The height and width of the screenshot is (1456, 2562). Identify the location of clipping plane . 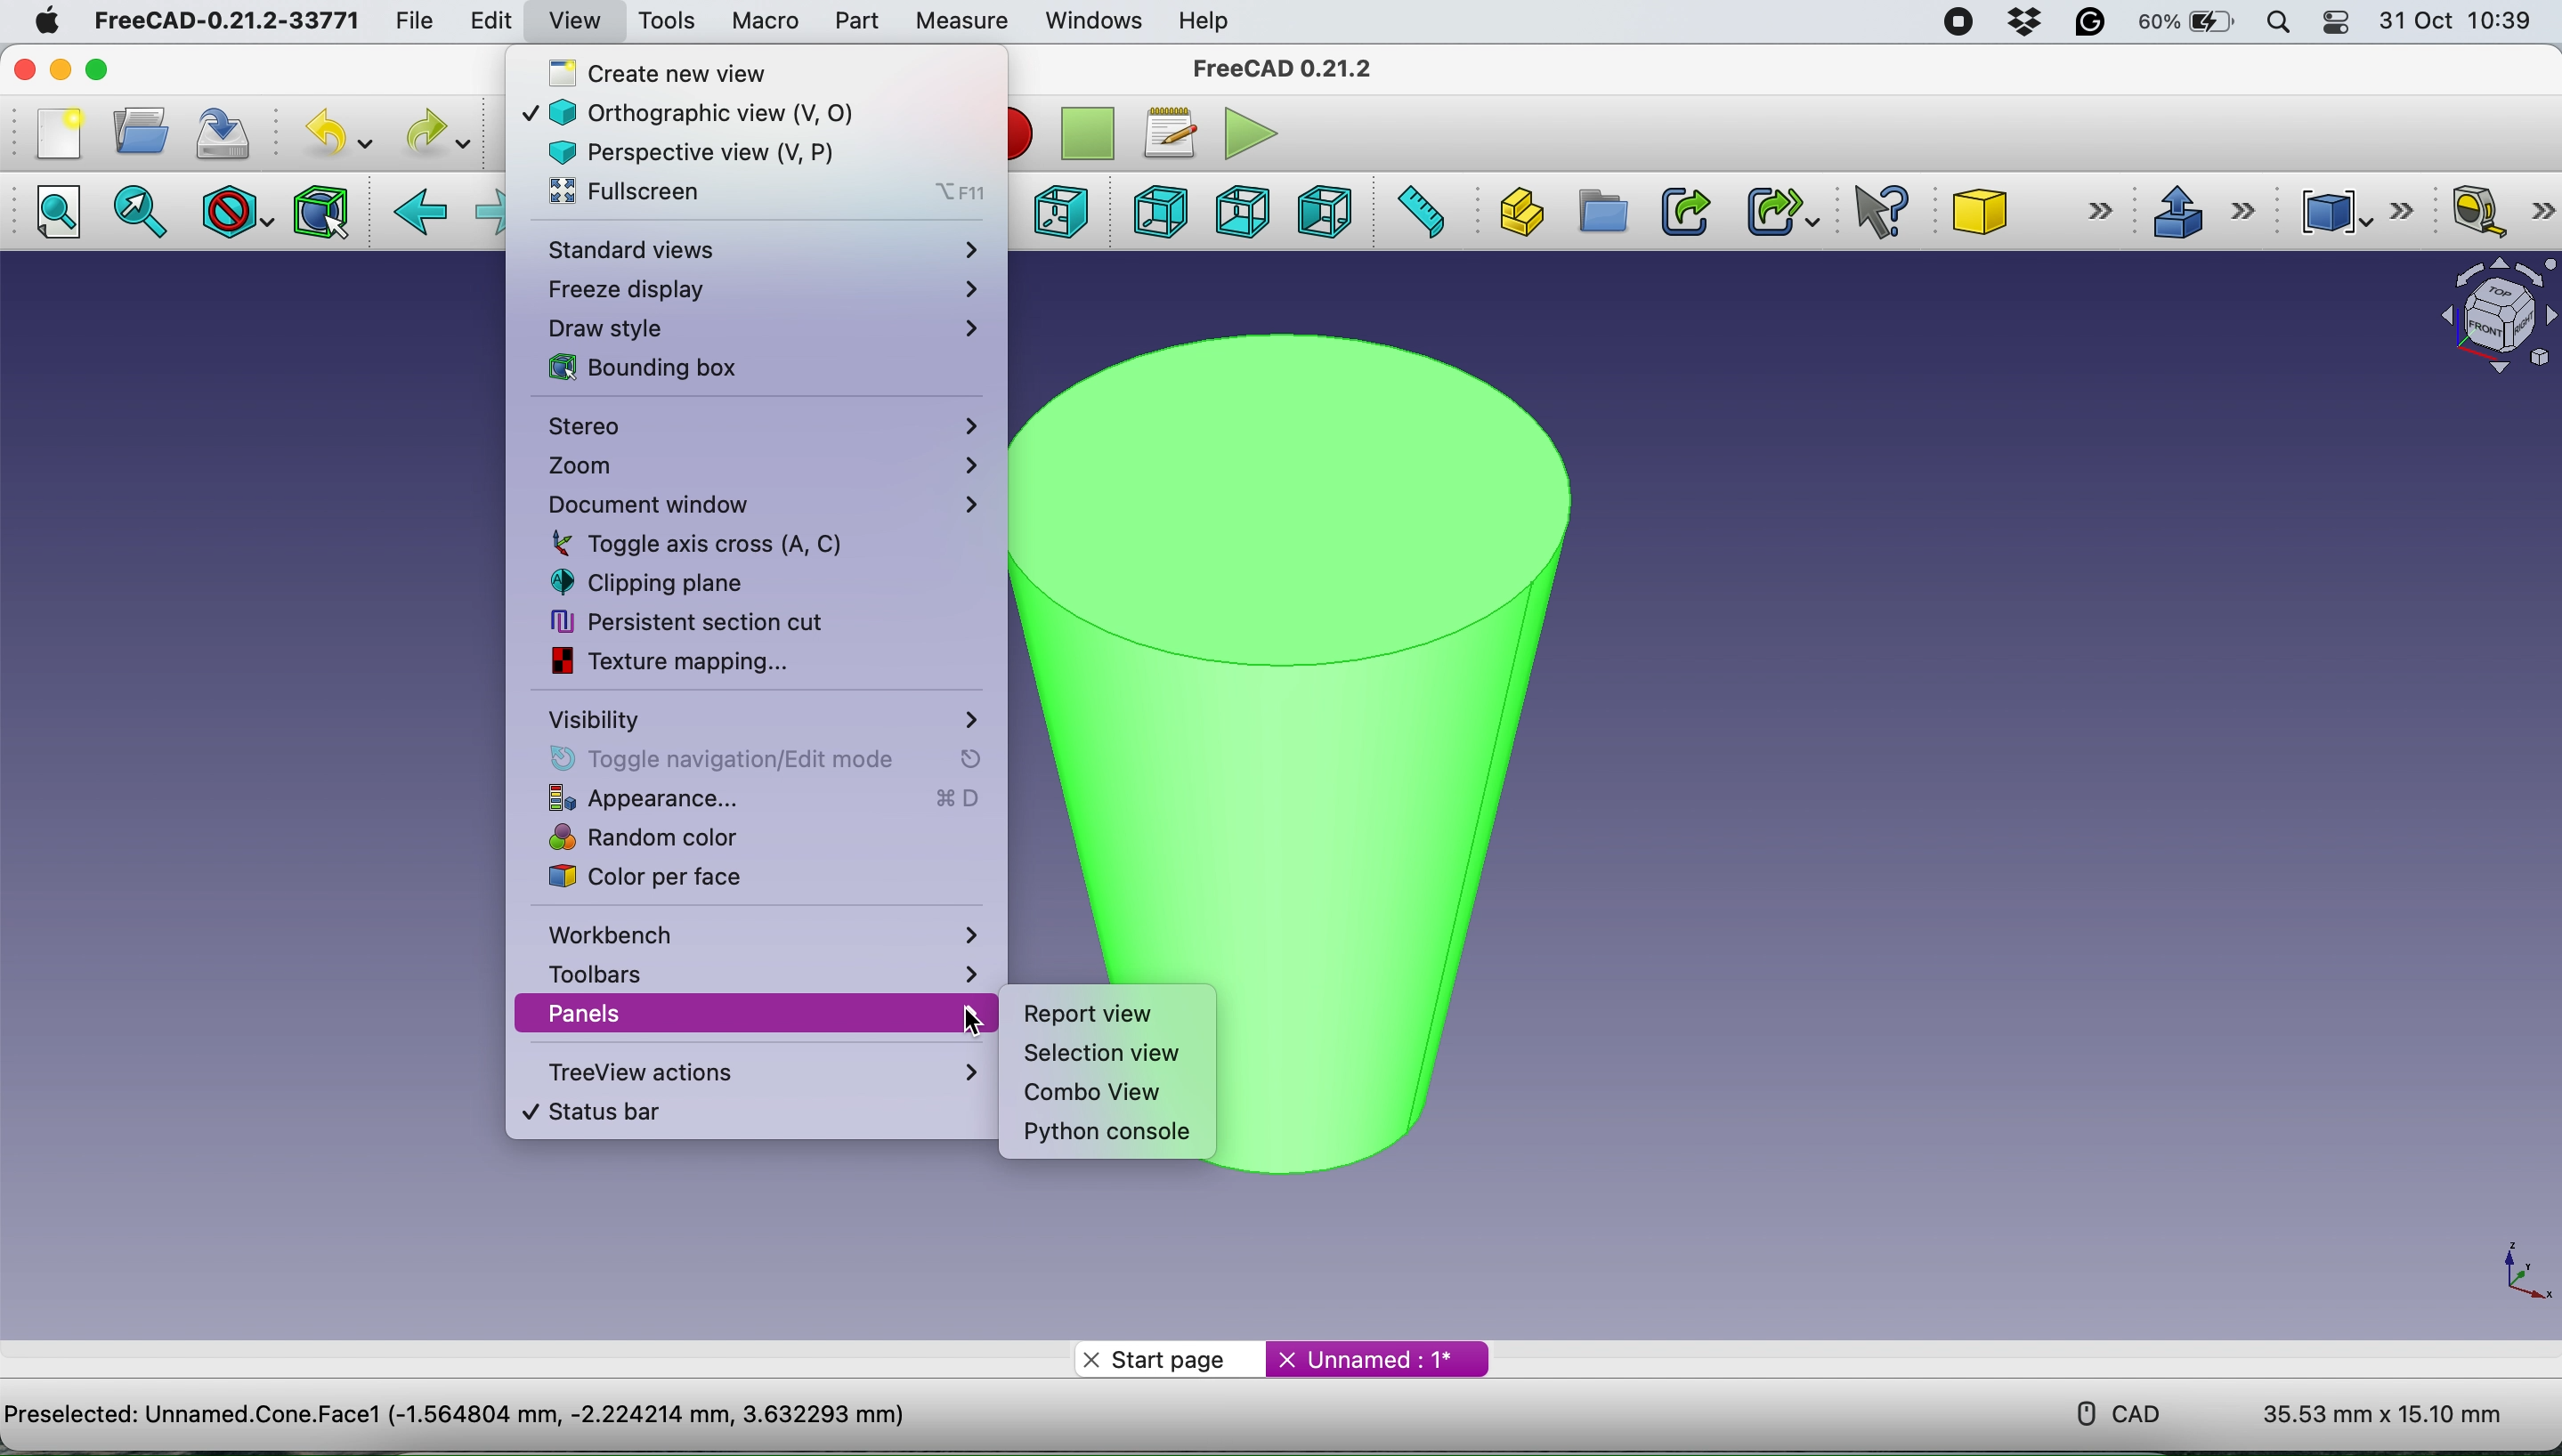
(712, 582).